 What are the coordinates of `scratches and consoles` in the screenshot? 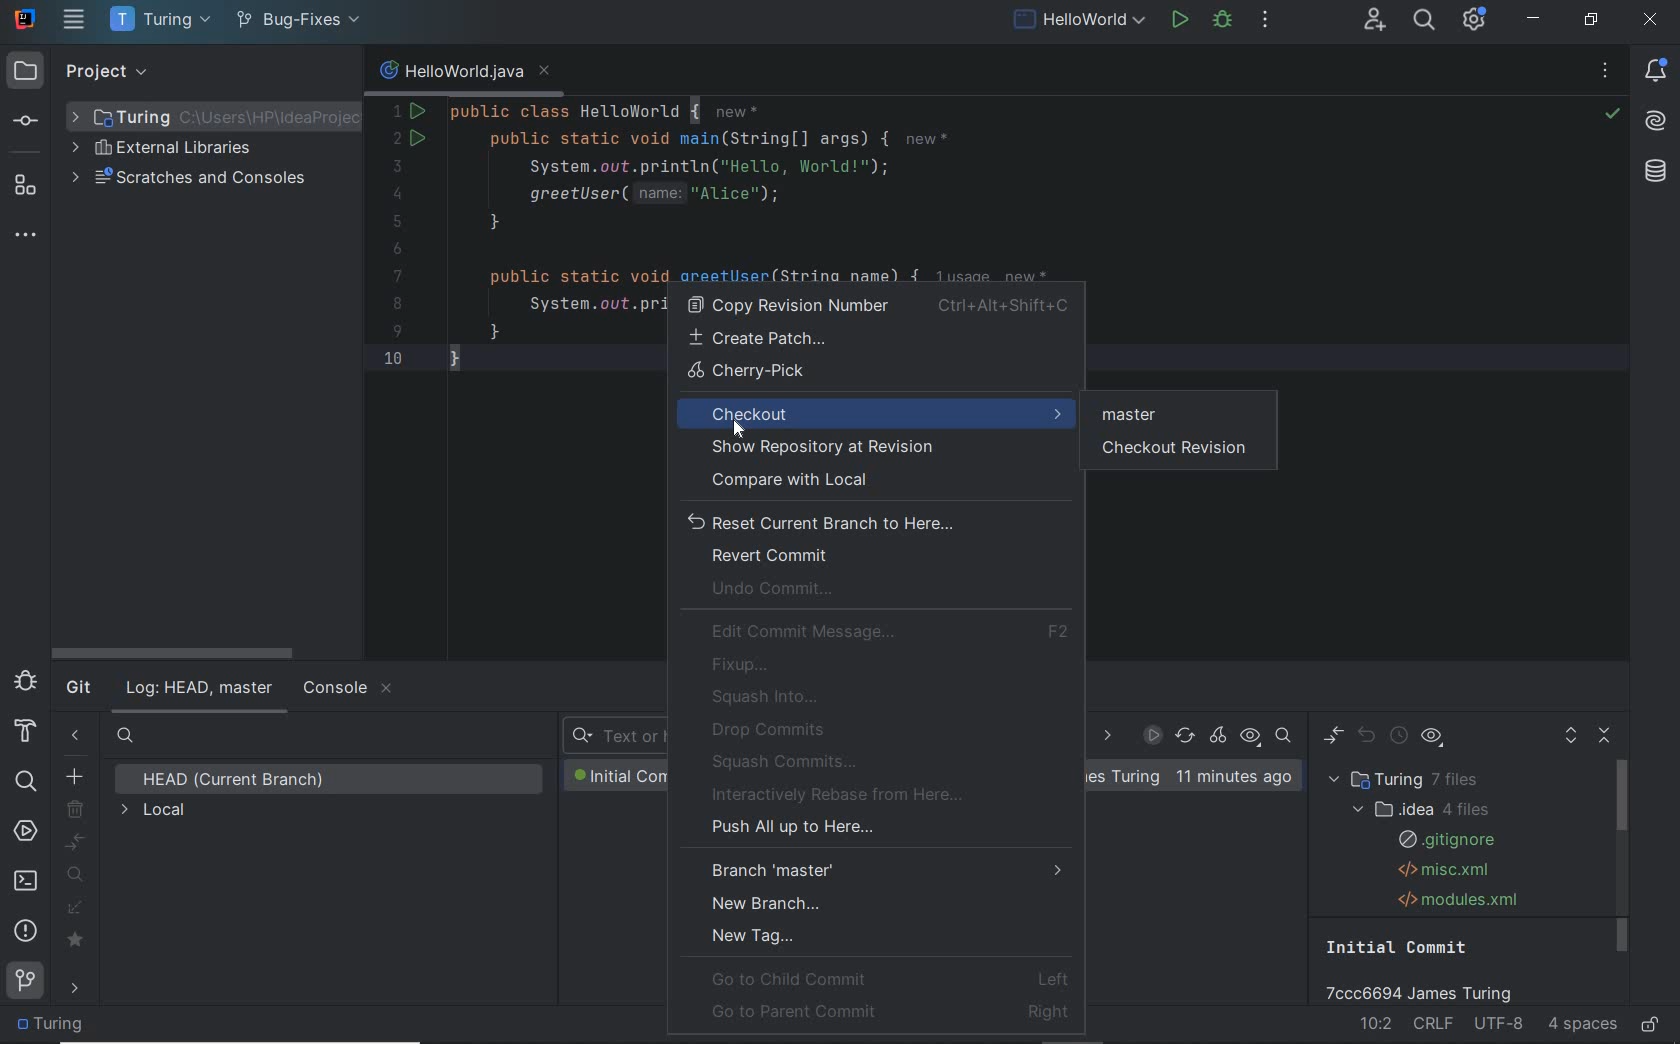 It's located at (193, 179).